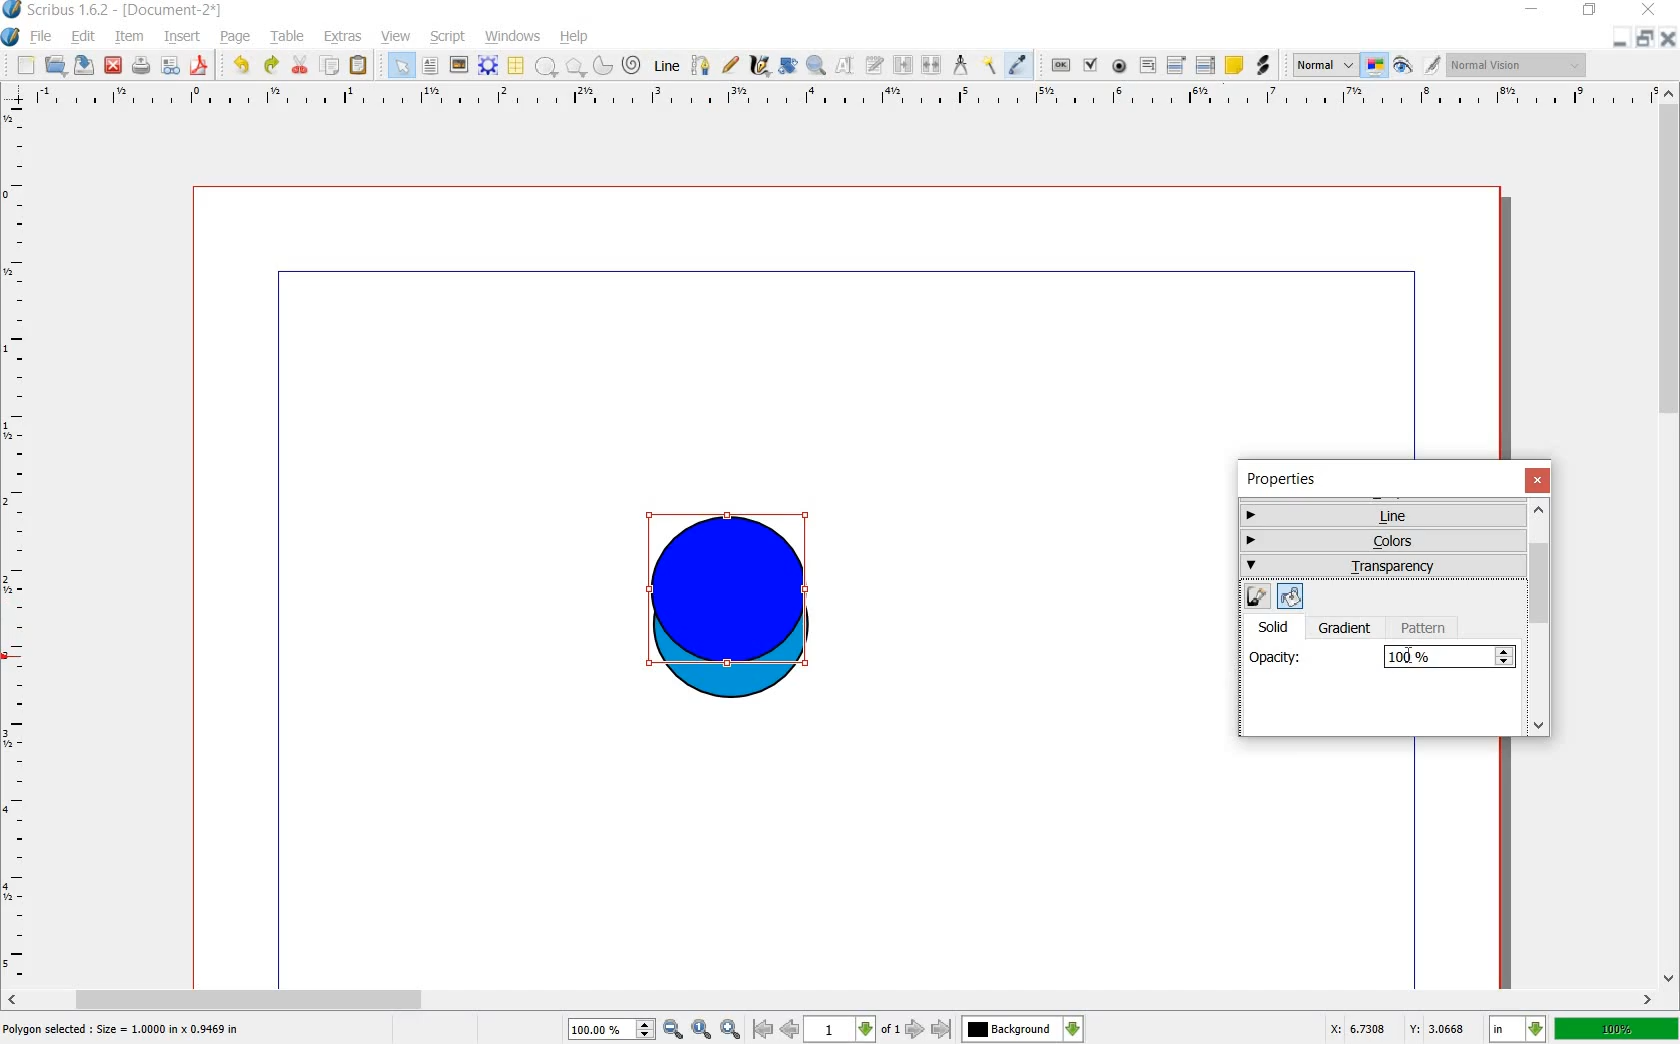 The image size is (1680, 1044). What do you see at coordinates (1670, 532) in the screenshot?
I see `scroll bar` at bounding box center [1670, 532].